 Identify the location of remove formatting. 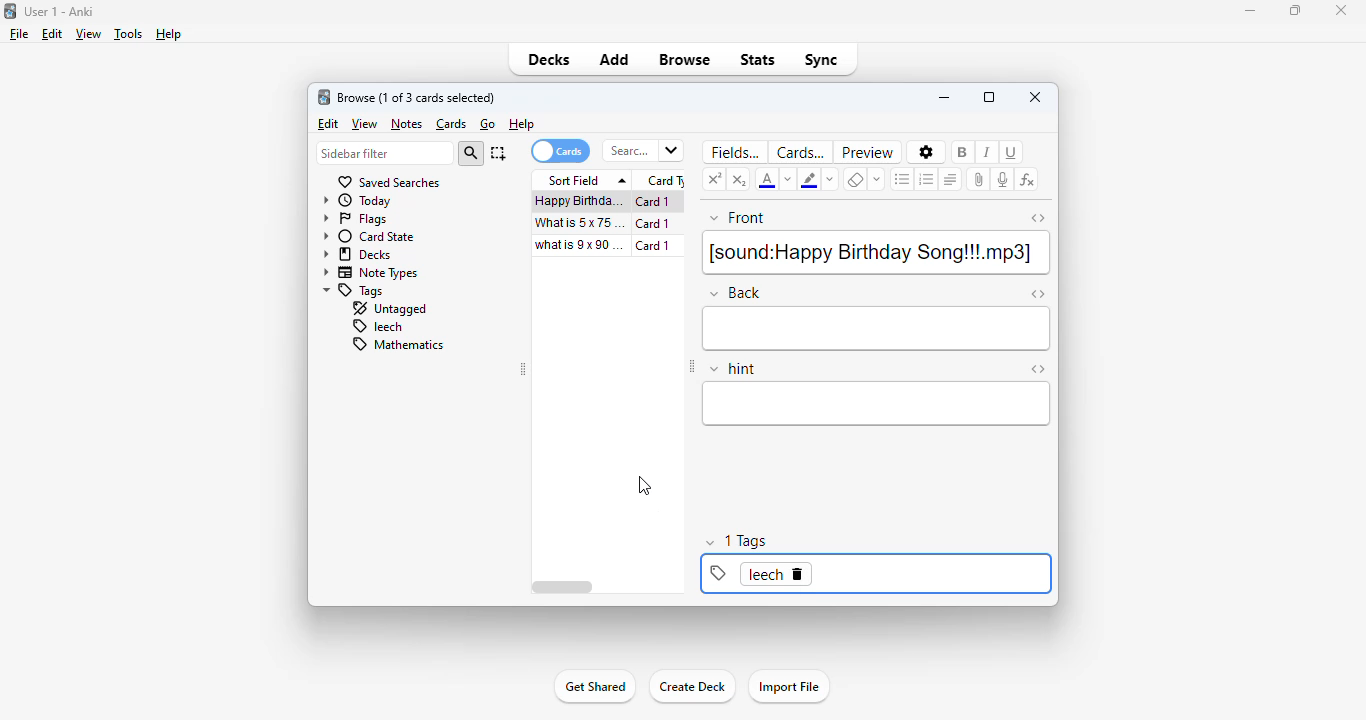
(855, 179).